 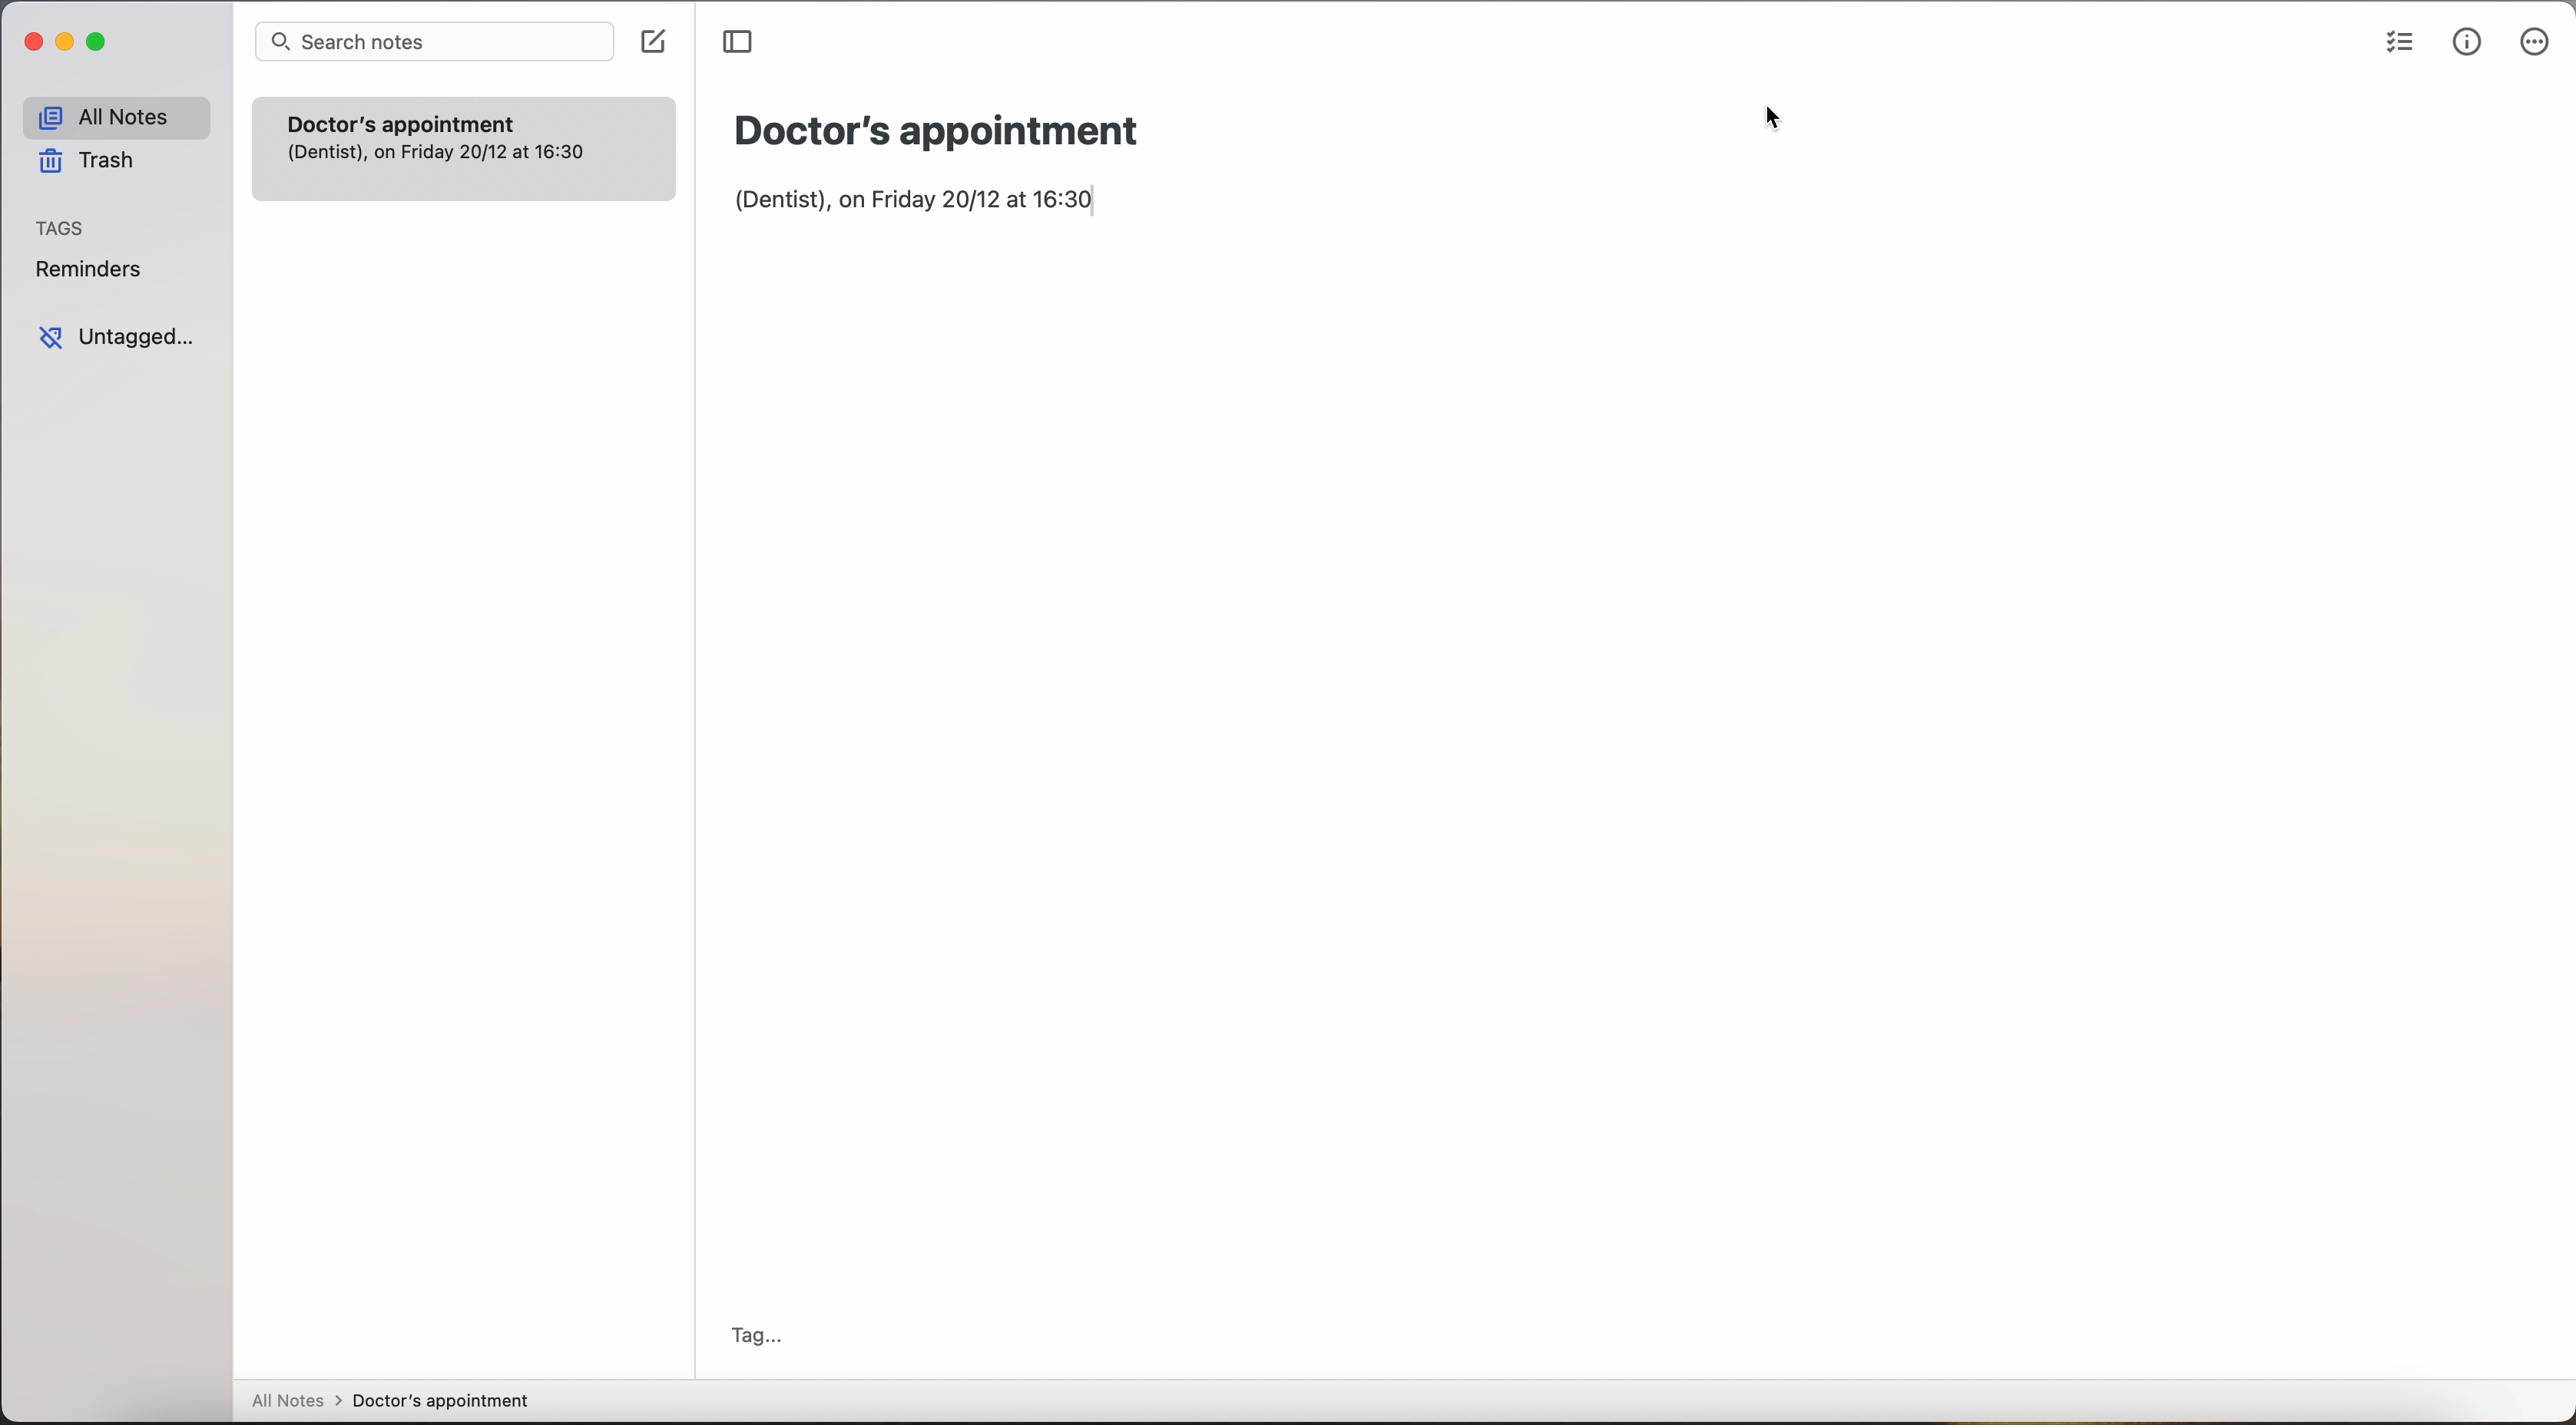 I want to click on All Notes, so click(x=114, y=114).